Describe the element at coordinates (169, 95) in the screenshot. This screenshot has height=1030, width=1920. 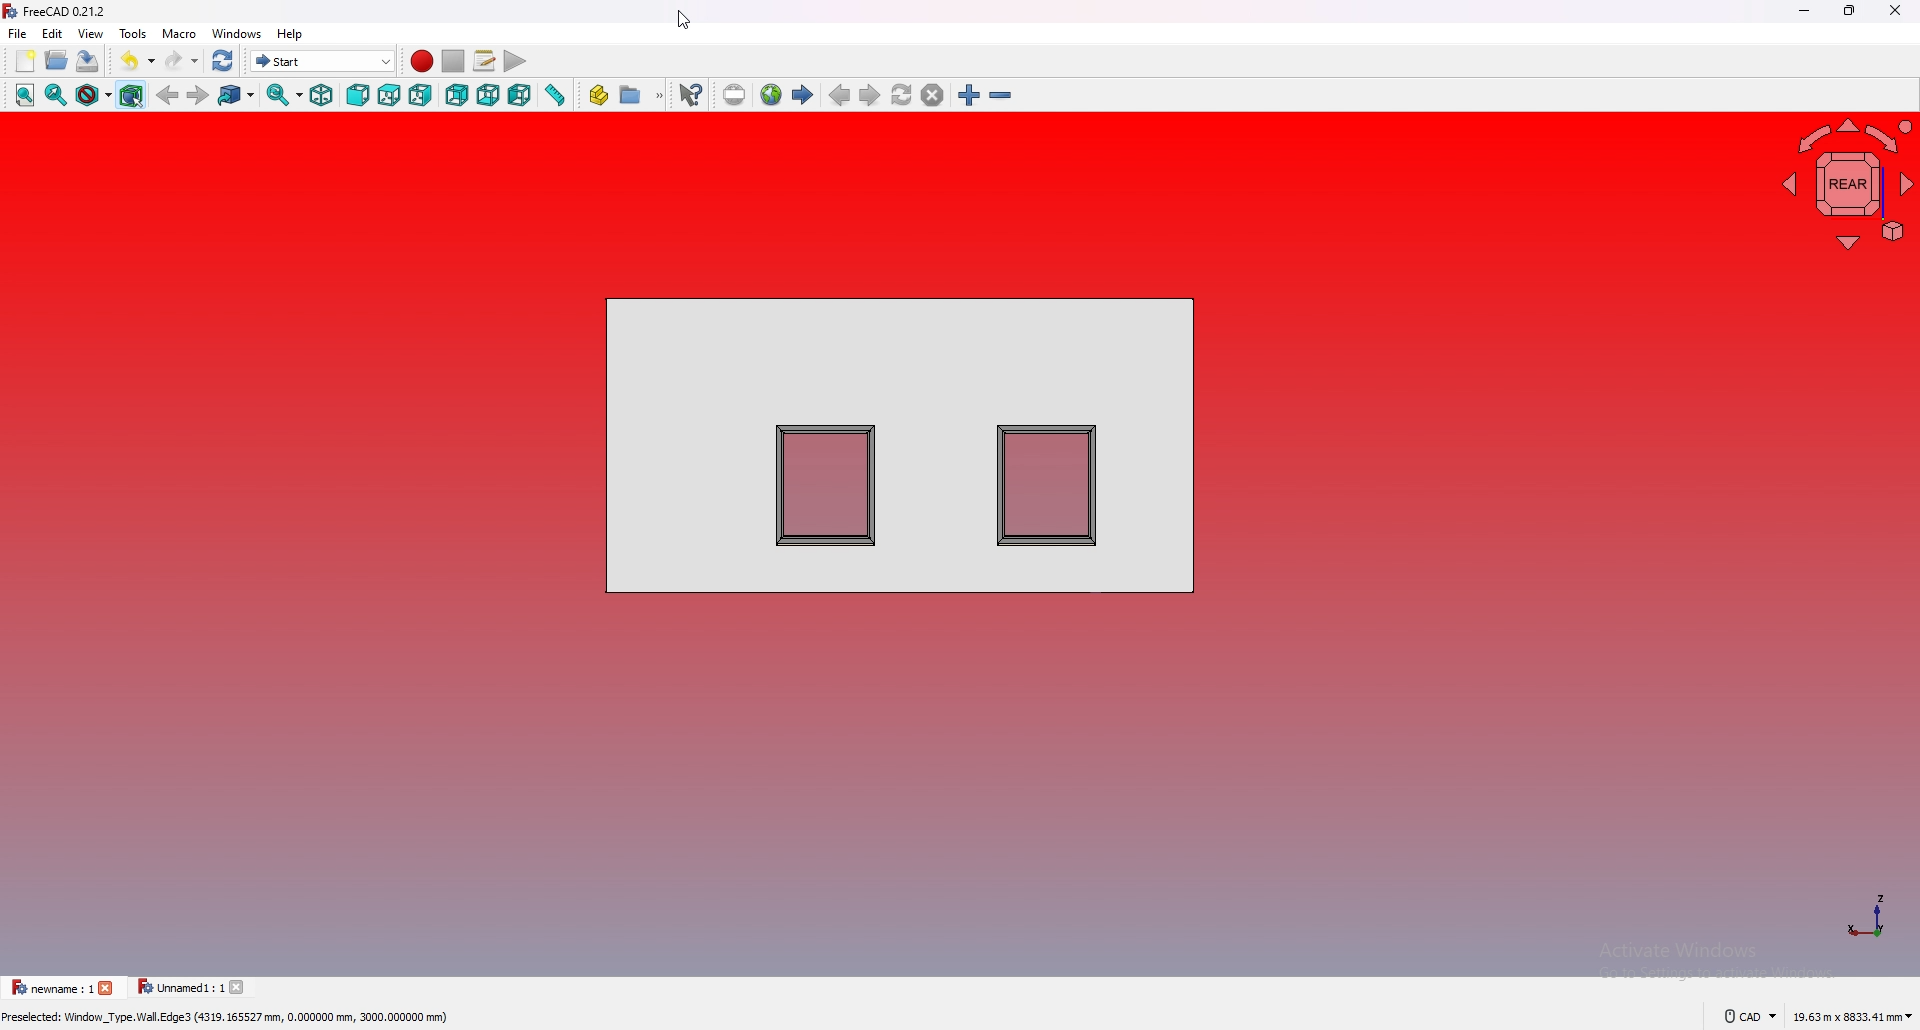
I see `back` at that location.